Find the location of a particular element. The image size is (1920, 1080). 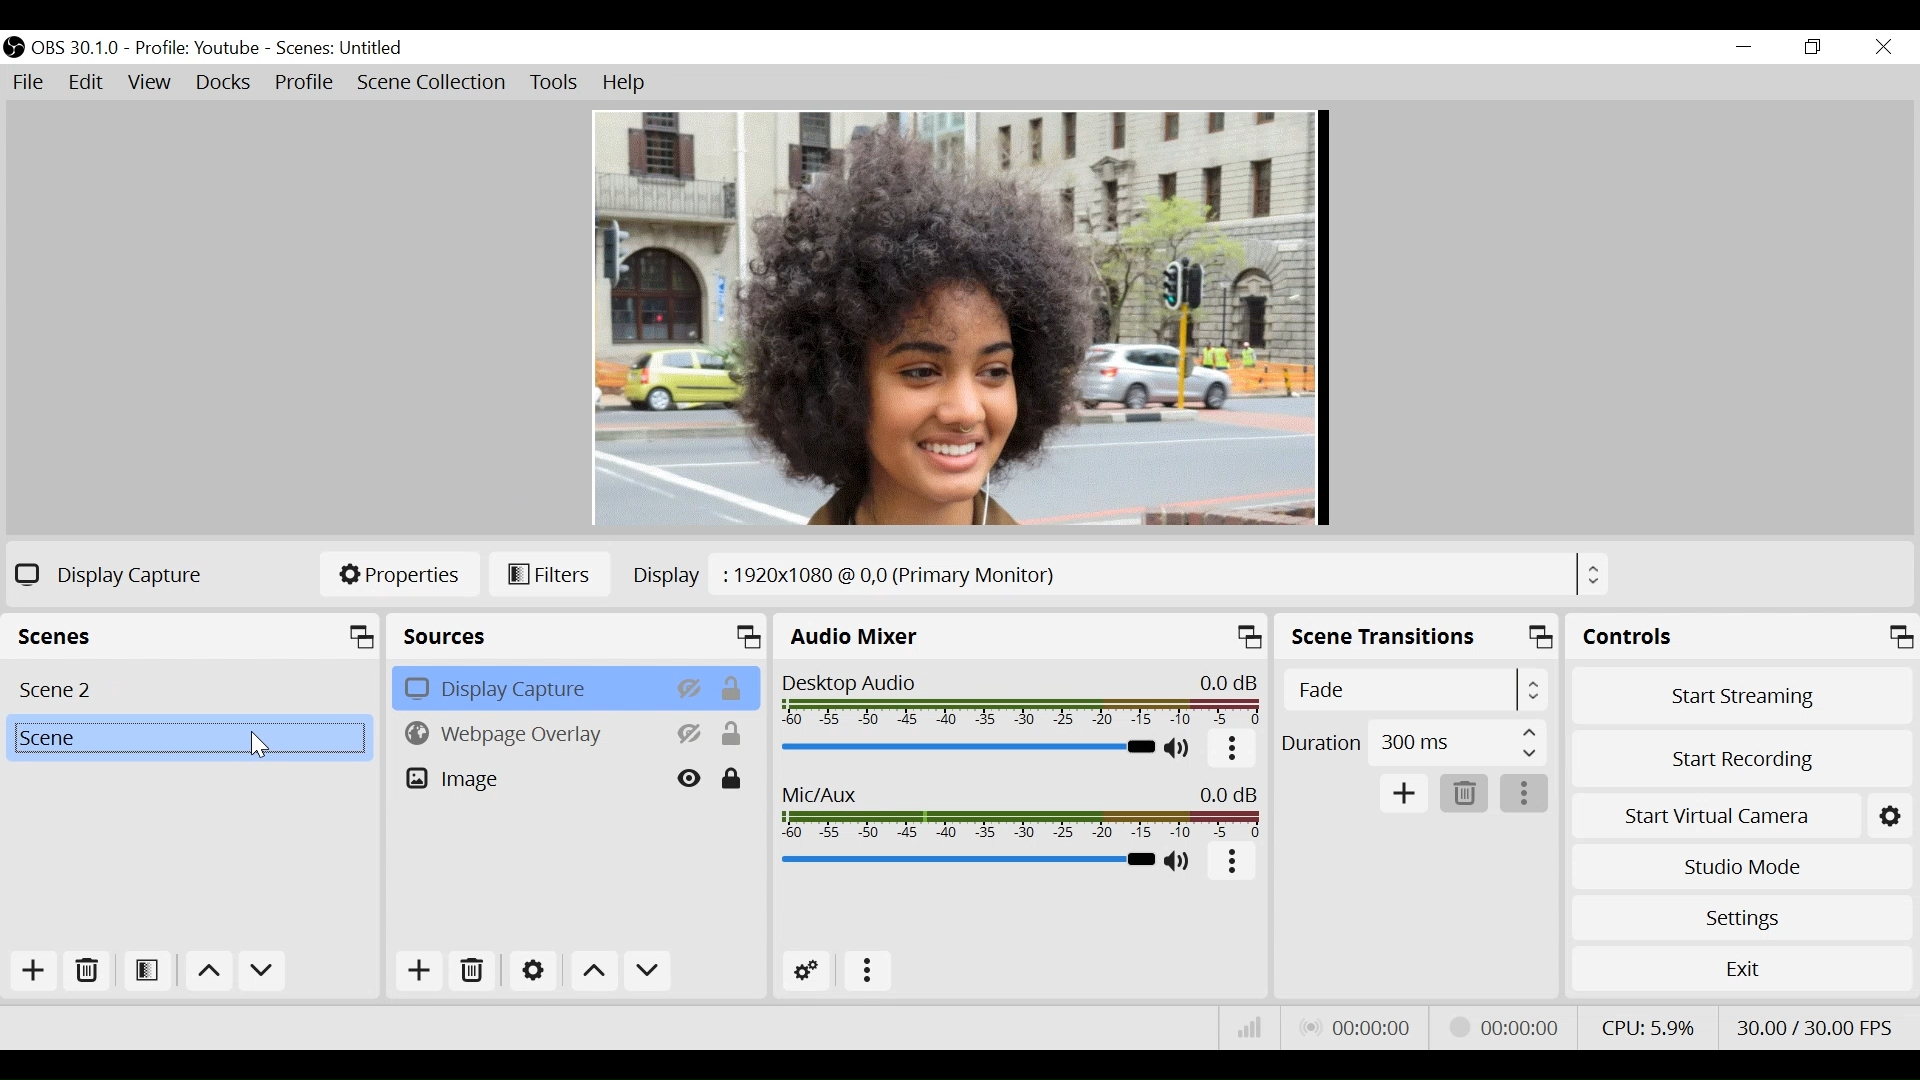

Move down is located at coordinates (646, 971).